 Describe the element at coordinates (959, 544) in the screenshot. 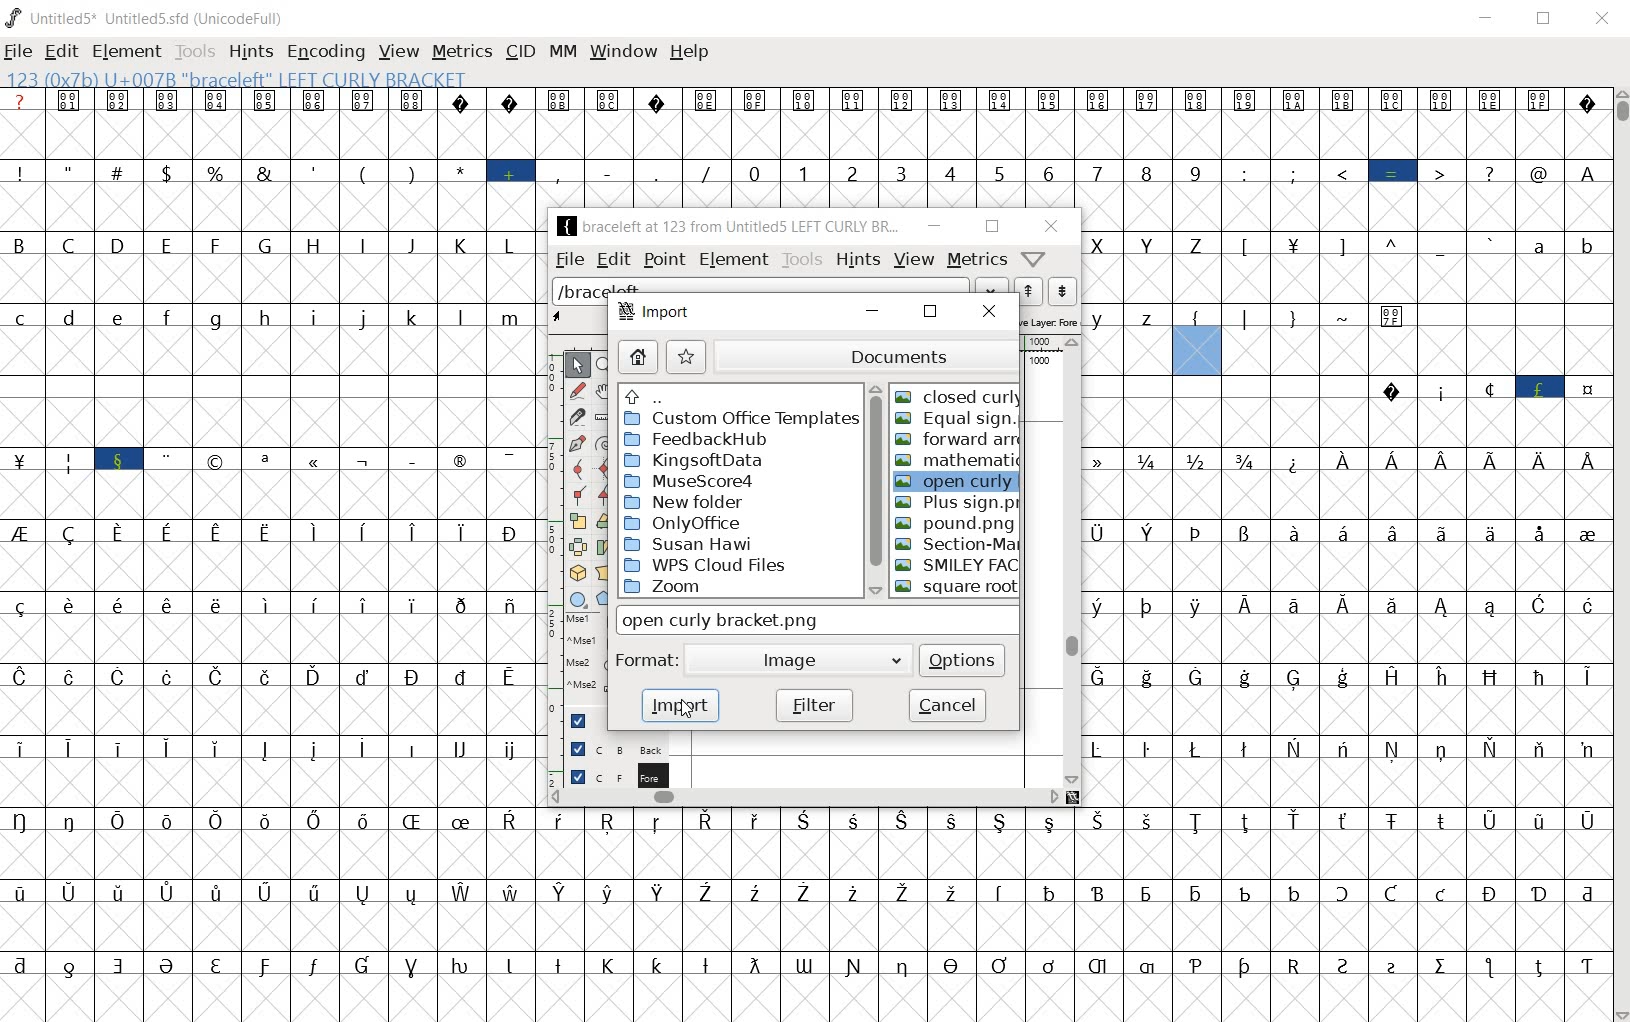

I see `Section-Mark` at that location.